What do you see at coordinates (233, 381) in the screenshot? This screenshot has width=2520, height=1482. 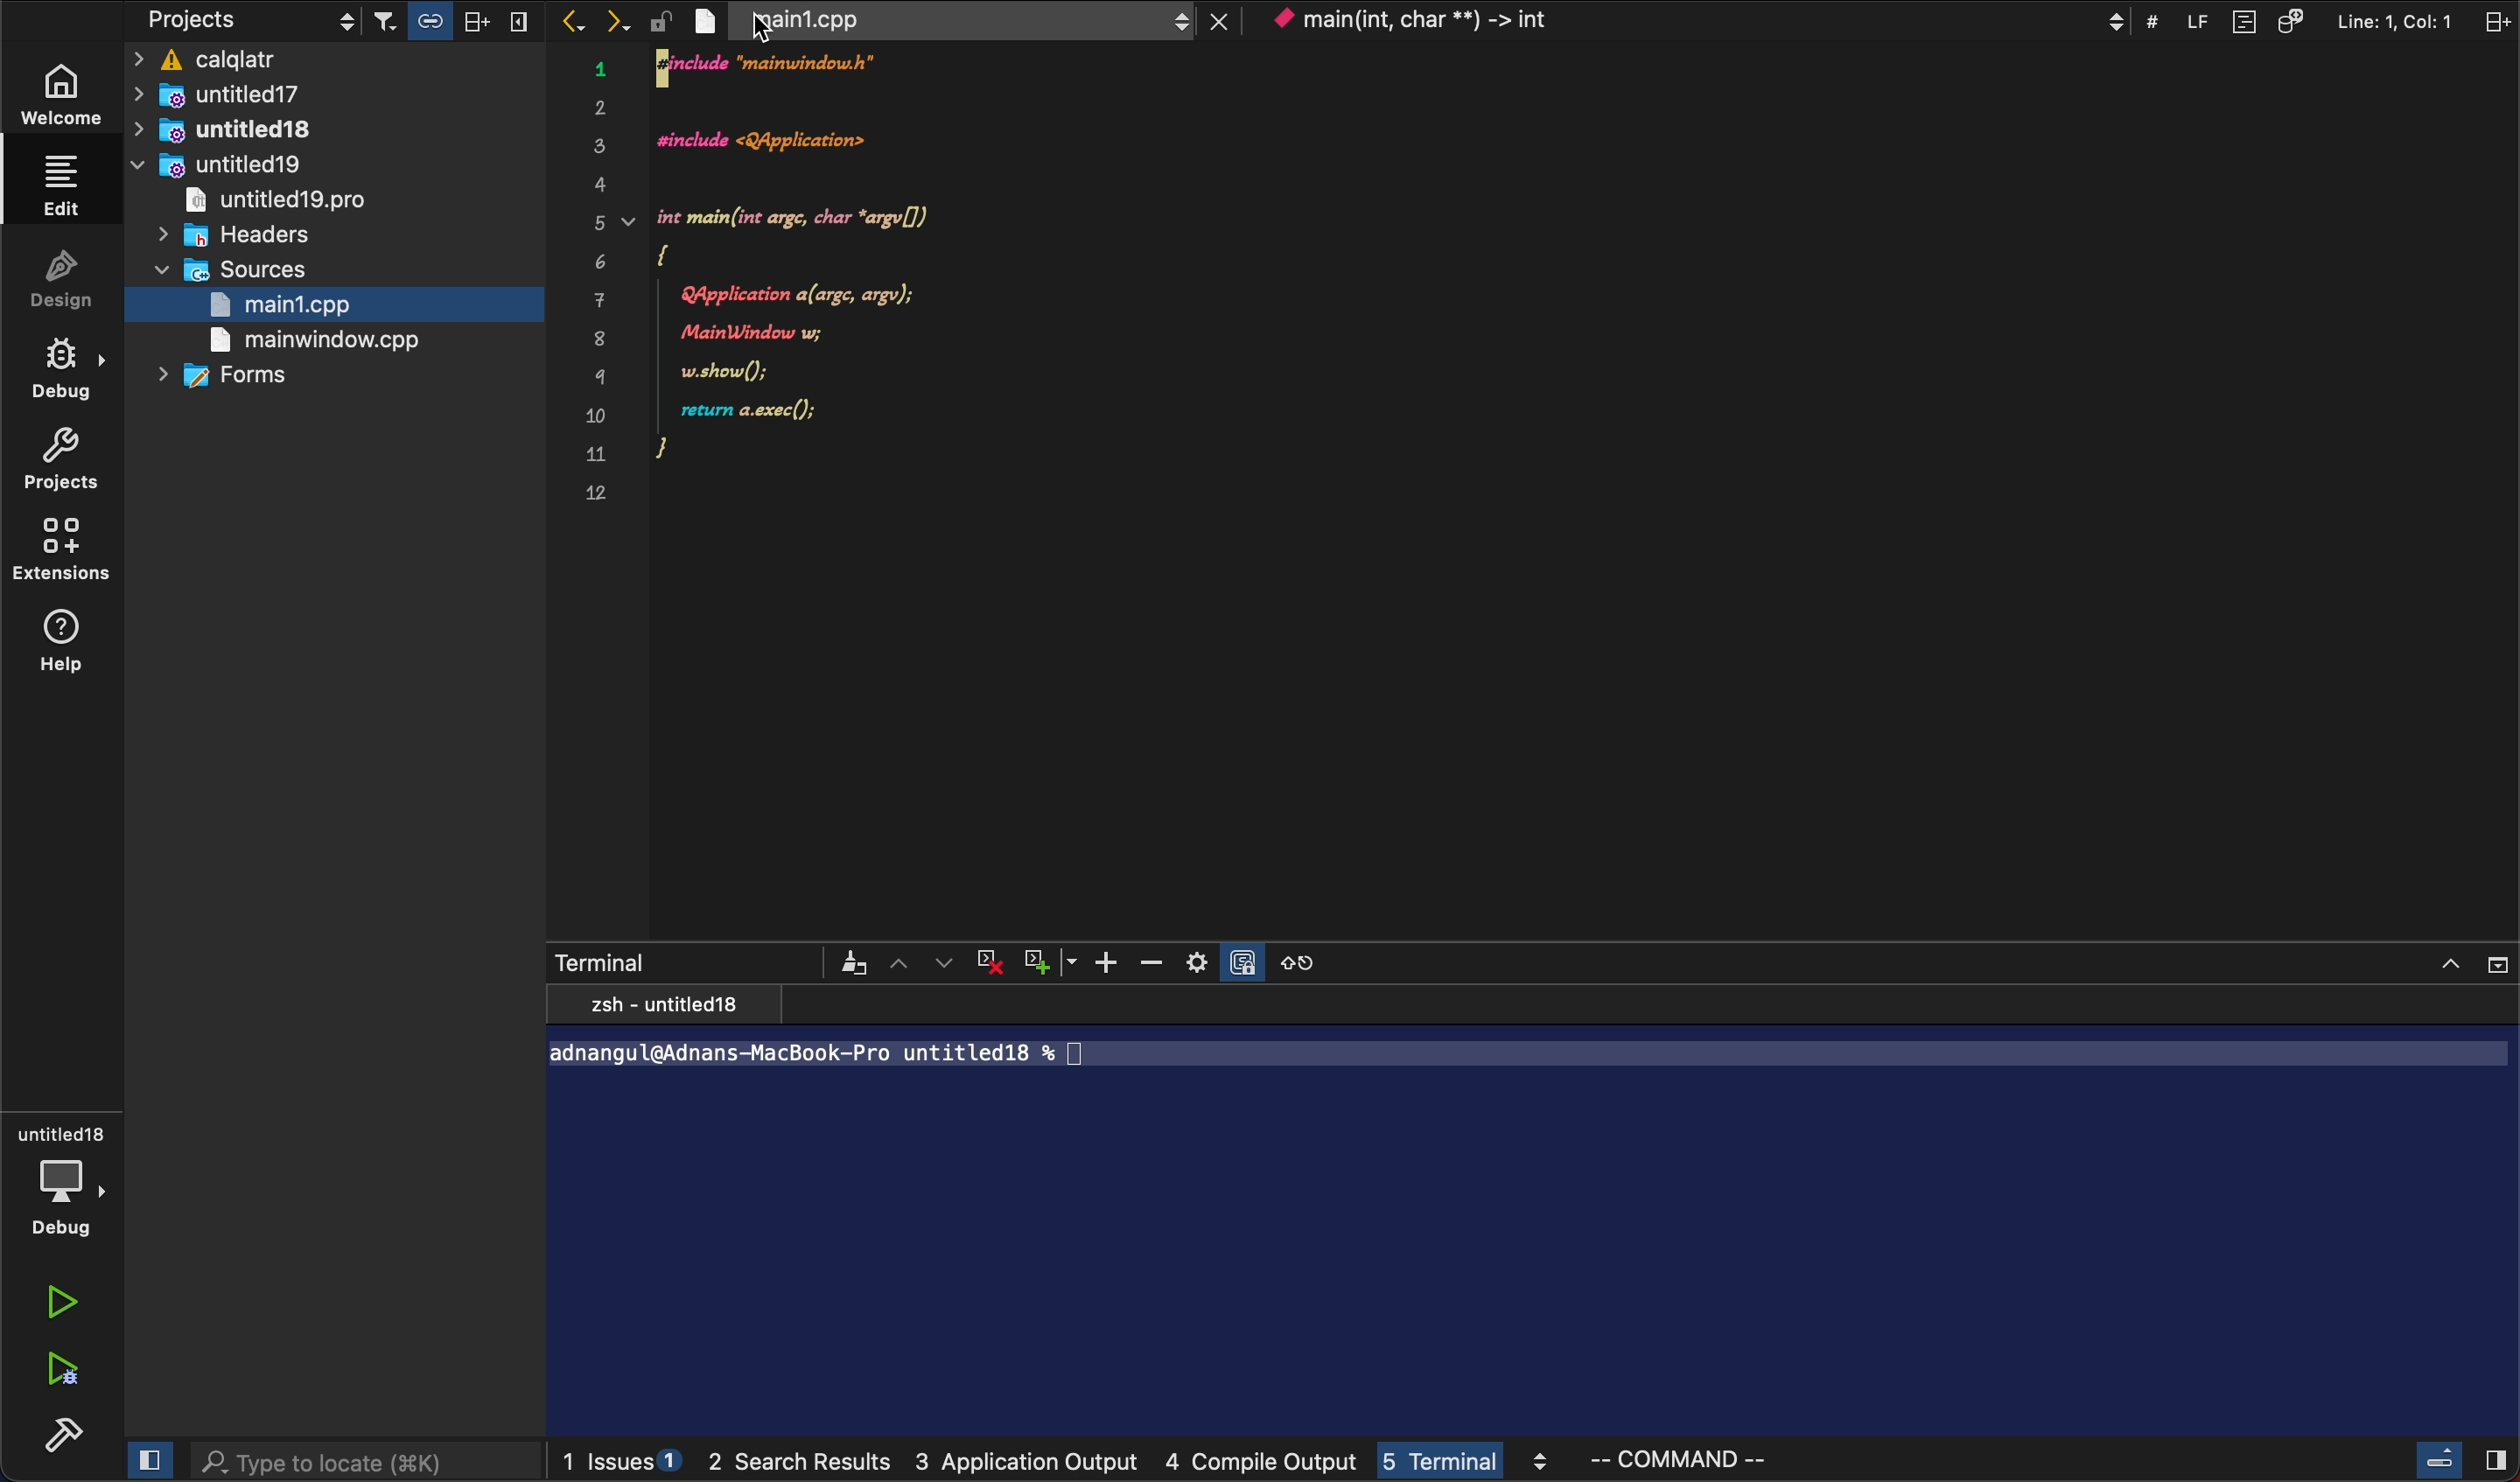 I see `forms` at bounding box center [233, 381].